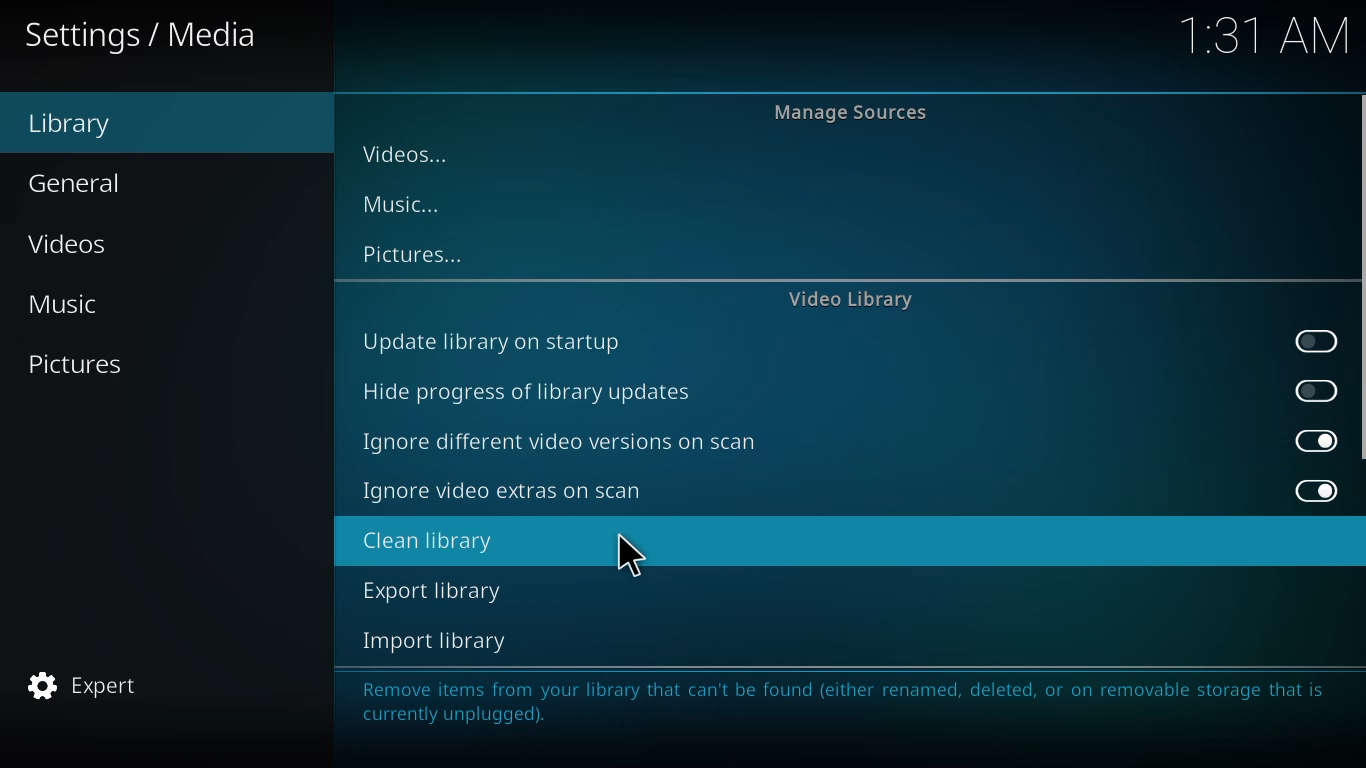  What do you see at coordinates (65, 306) in the screenshot?
I see `Music` at bounding box center [65, 306].